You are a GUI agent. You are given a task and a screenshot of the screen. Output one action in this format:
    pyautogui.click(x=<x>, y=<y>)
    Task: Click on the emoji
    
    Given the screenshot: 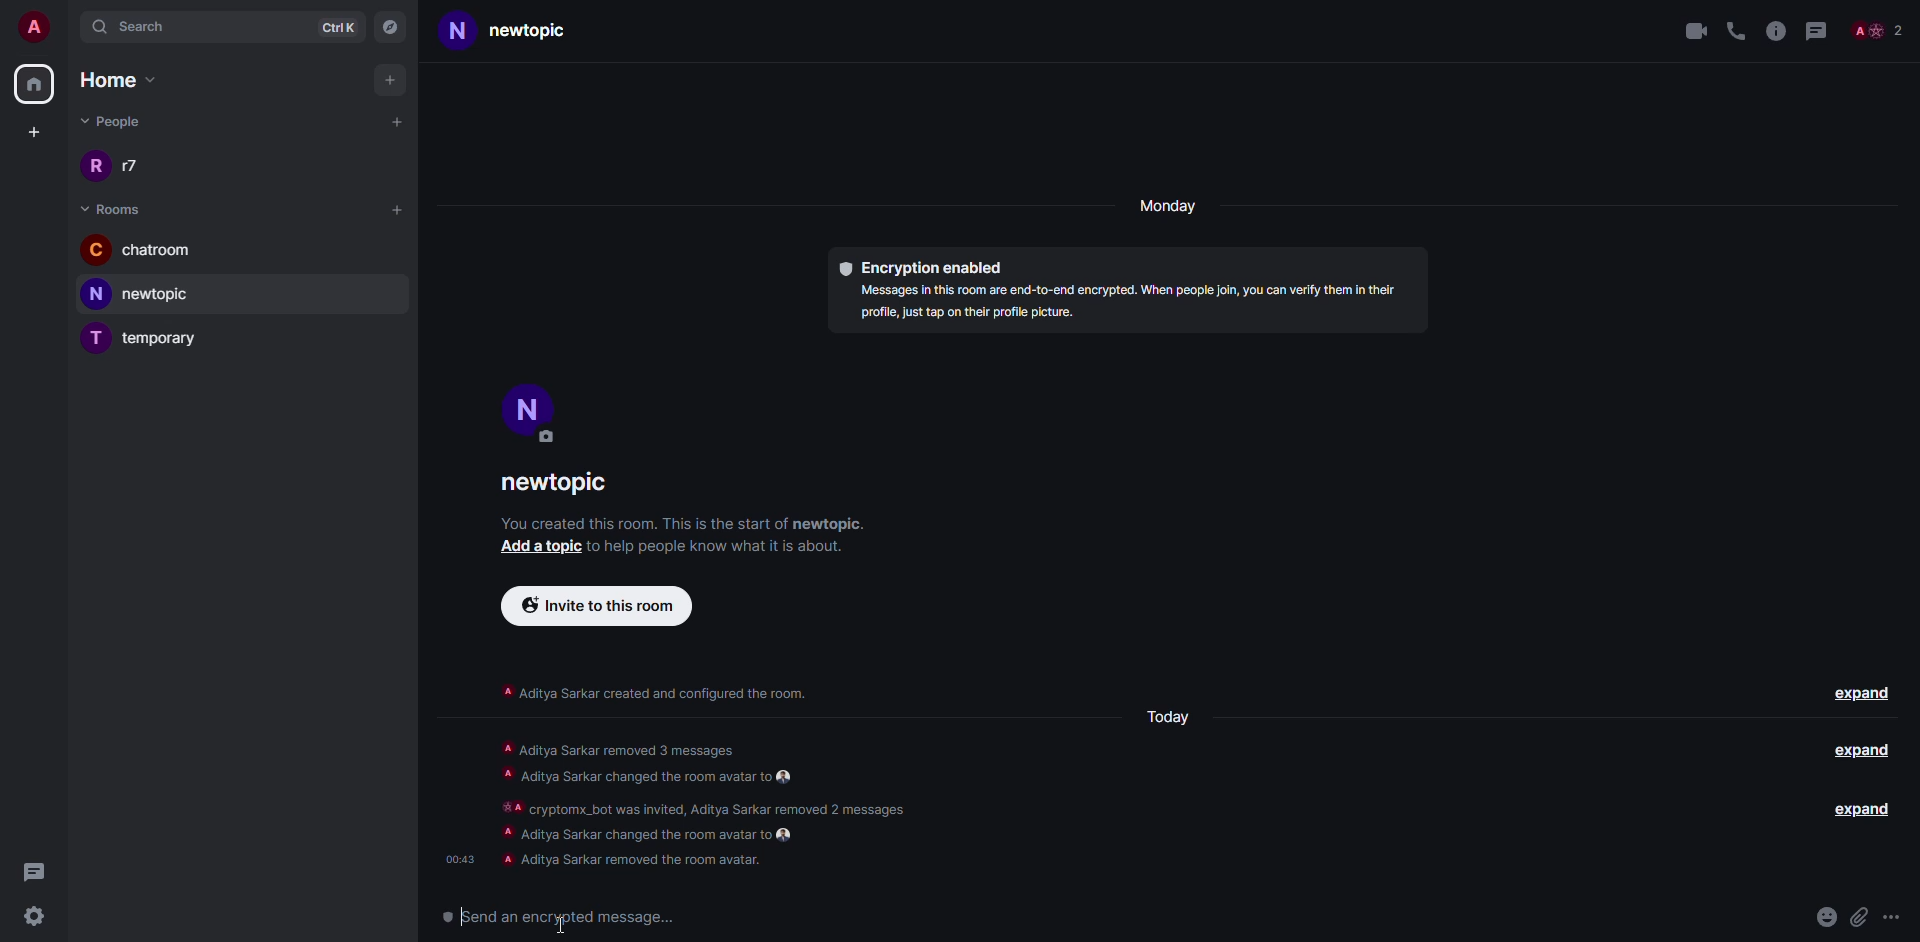 What is the action you would take?
    pyautogui.click(x=1826, y=917)
    